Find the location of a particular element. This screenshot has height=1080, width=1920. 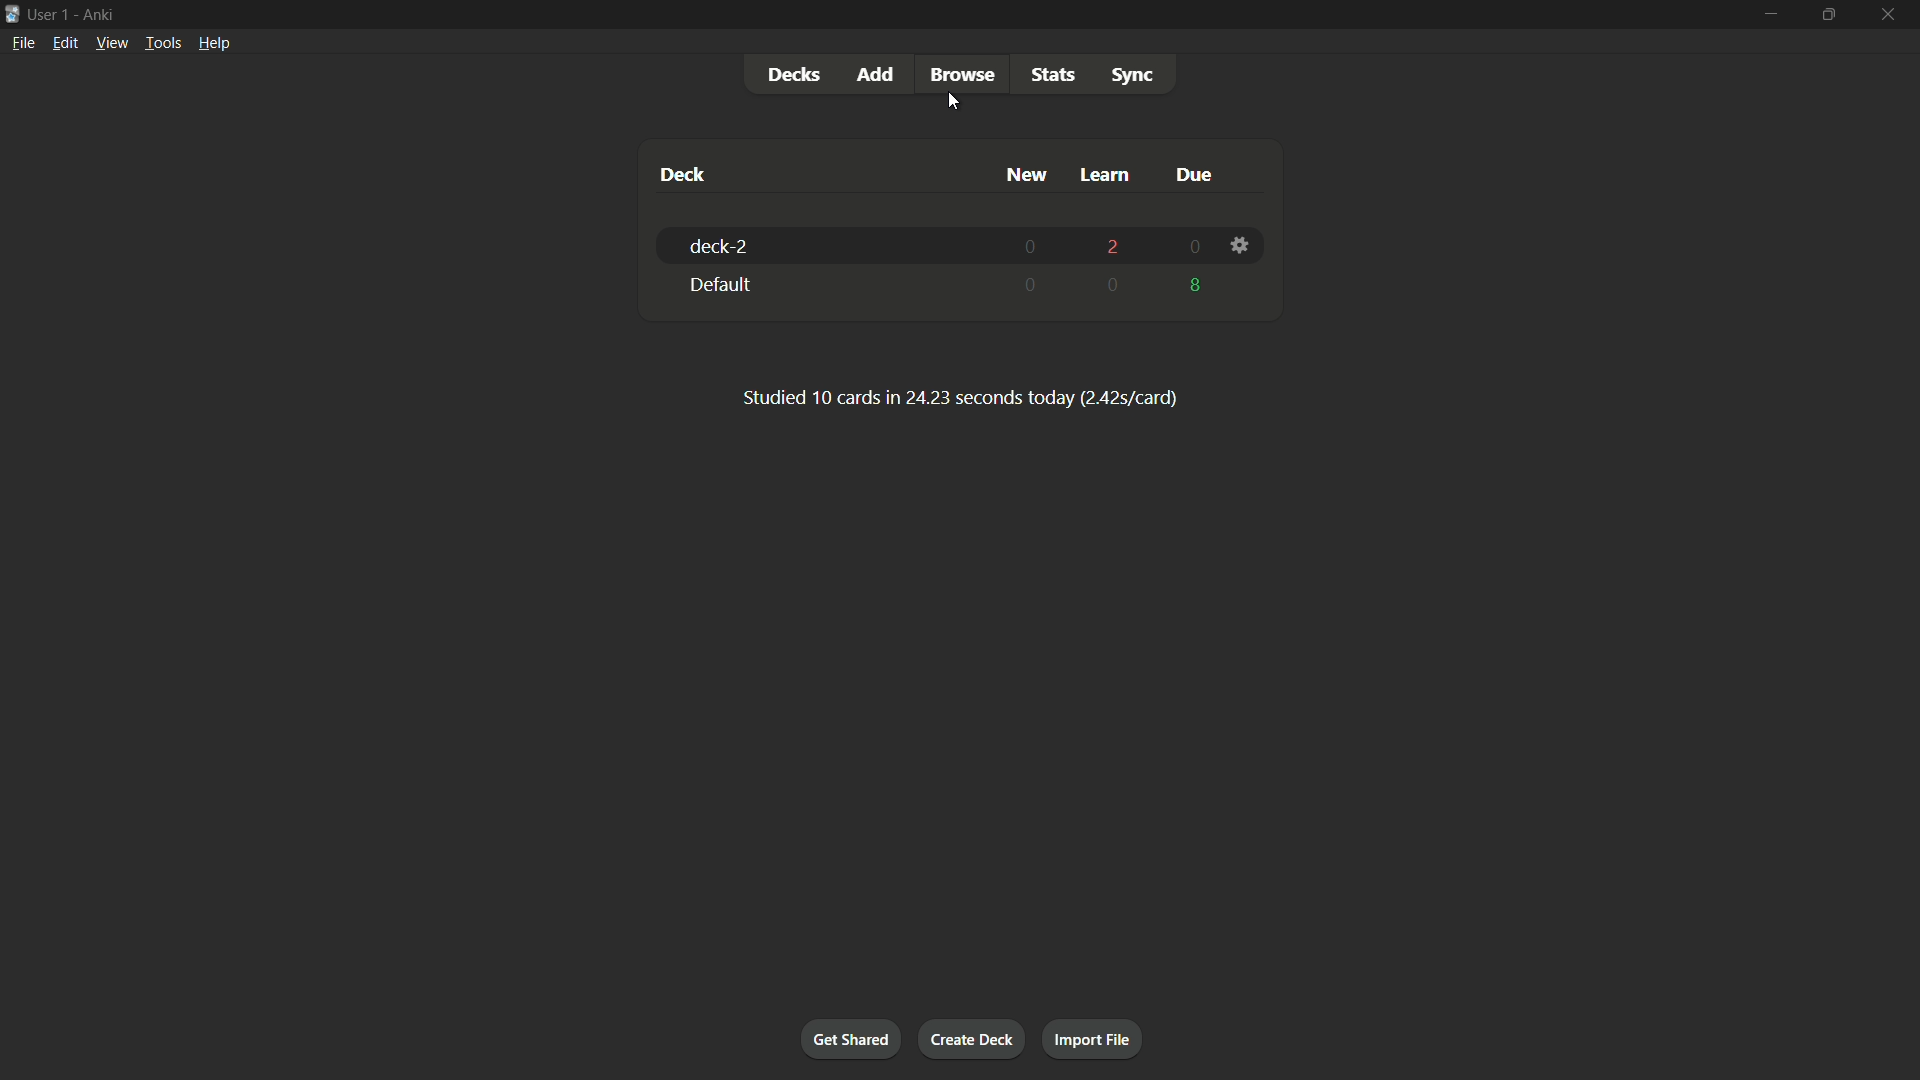

User one is located at coordinates (49, 15).